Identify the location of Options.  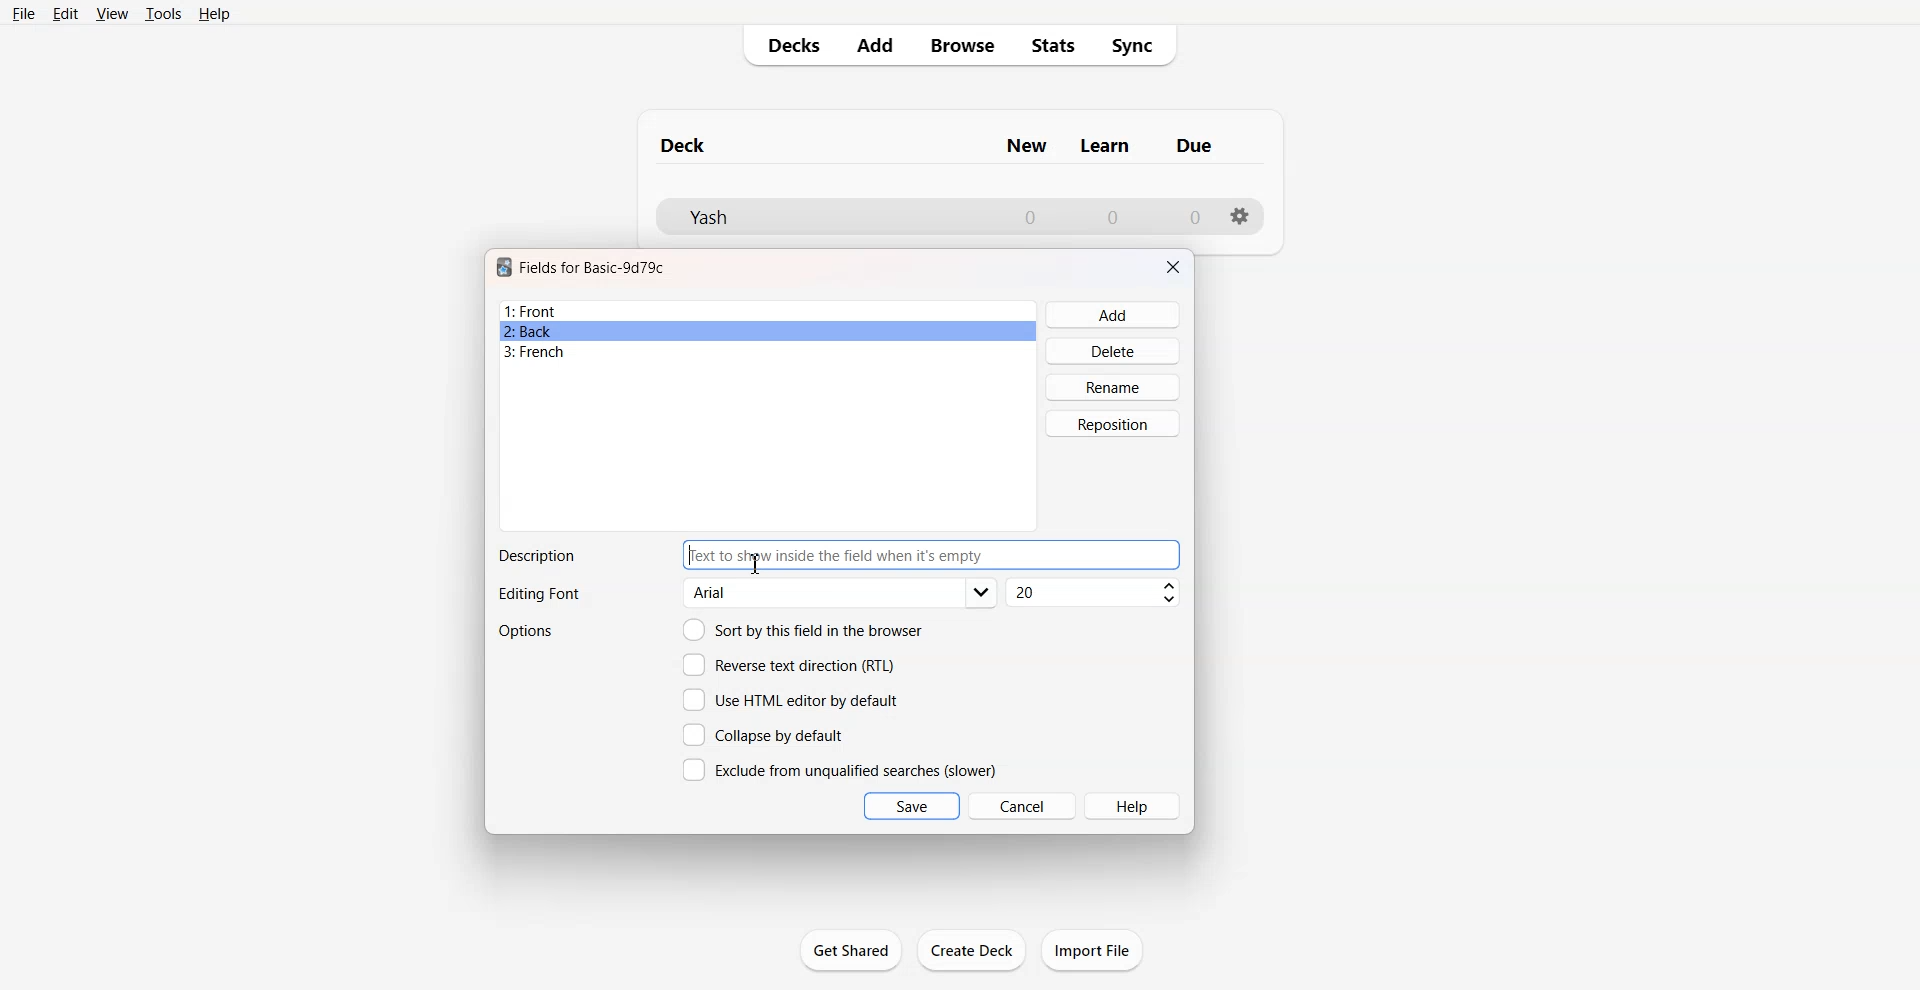
(528, 631).